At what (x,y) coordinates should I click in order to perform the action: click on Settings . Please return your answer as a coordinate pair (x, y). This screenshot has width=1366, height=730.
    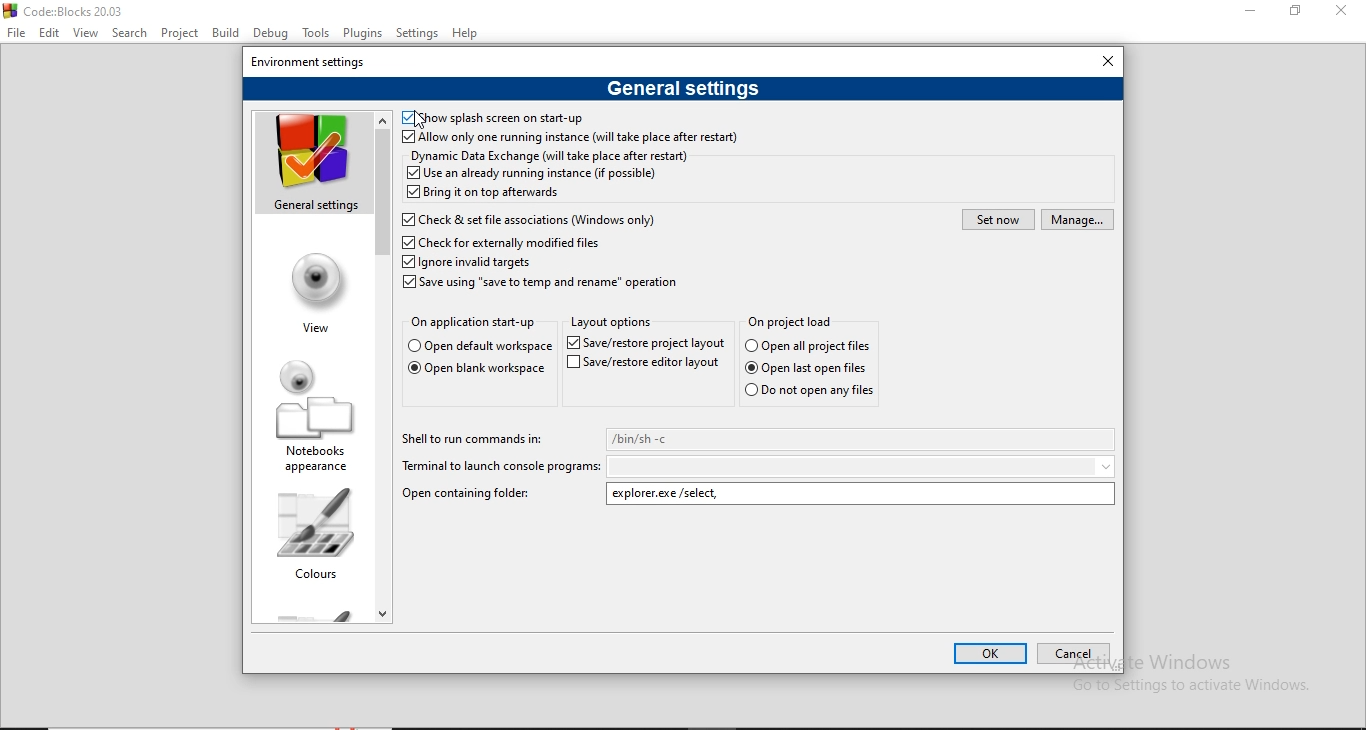
    Looking at the image, I should click on (417, 33).